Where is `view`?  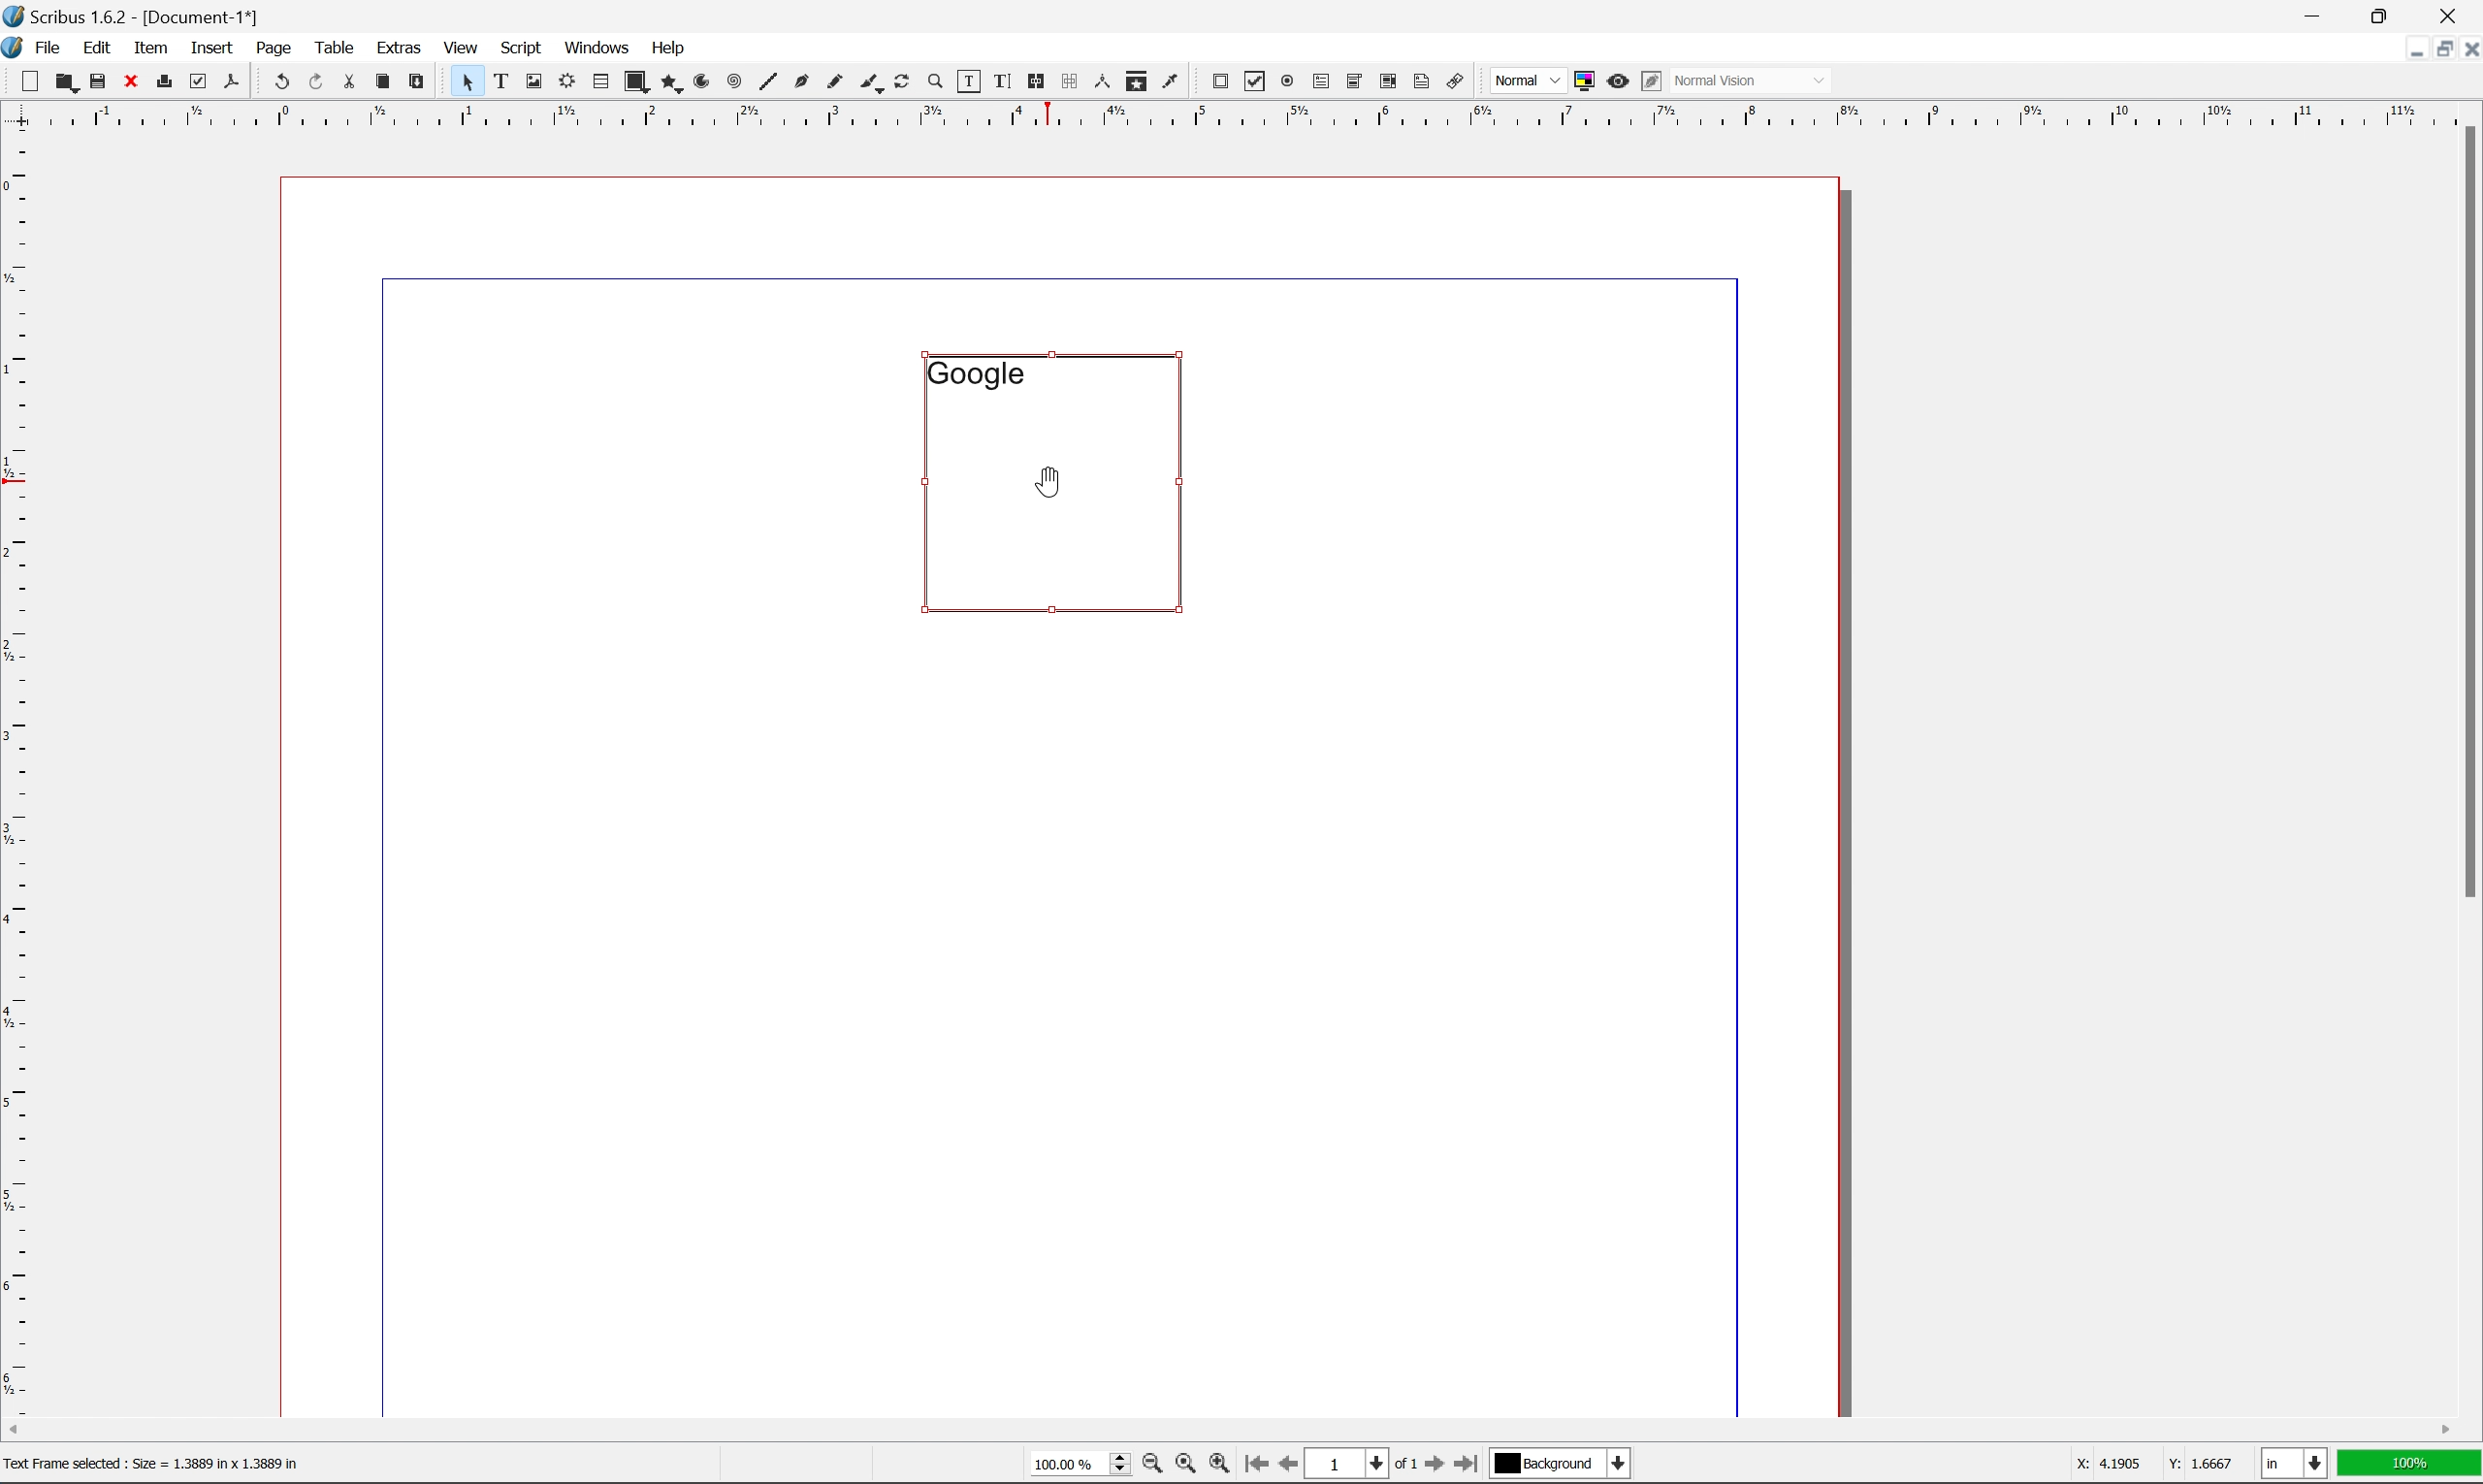
view is located at coordinates (465, 46).